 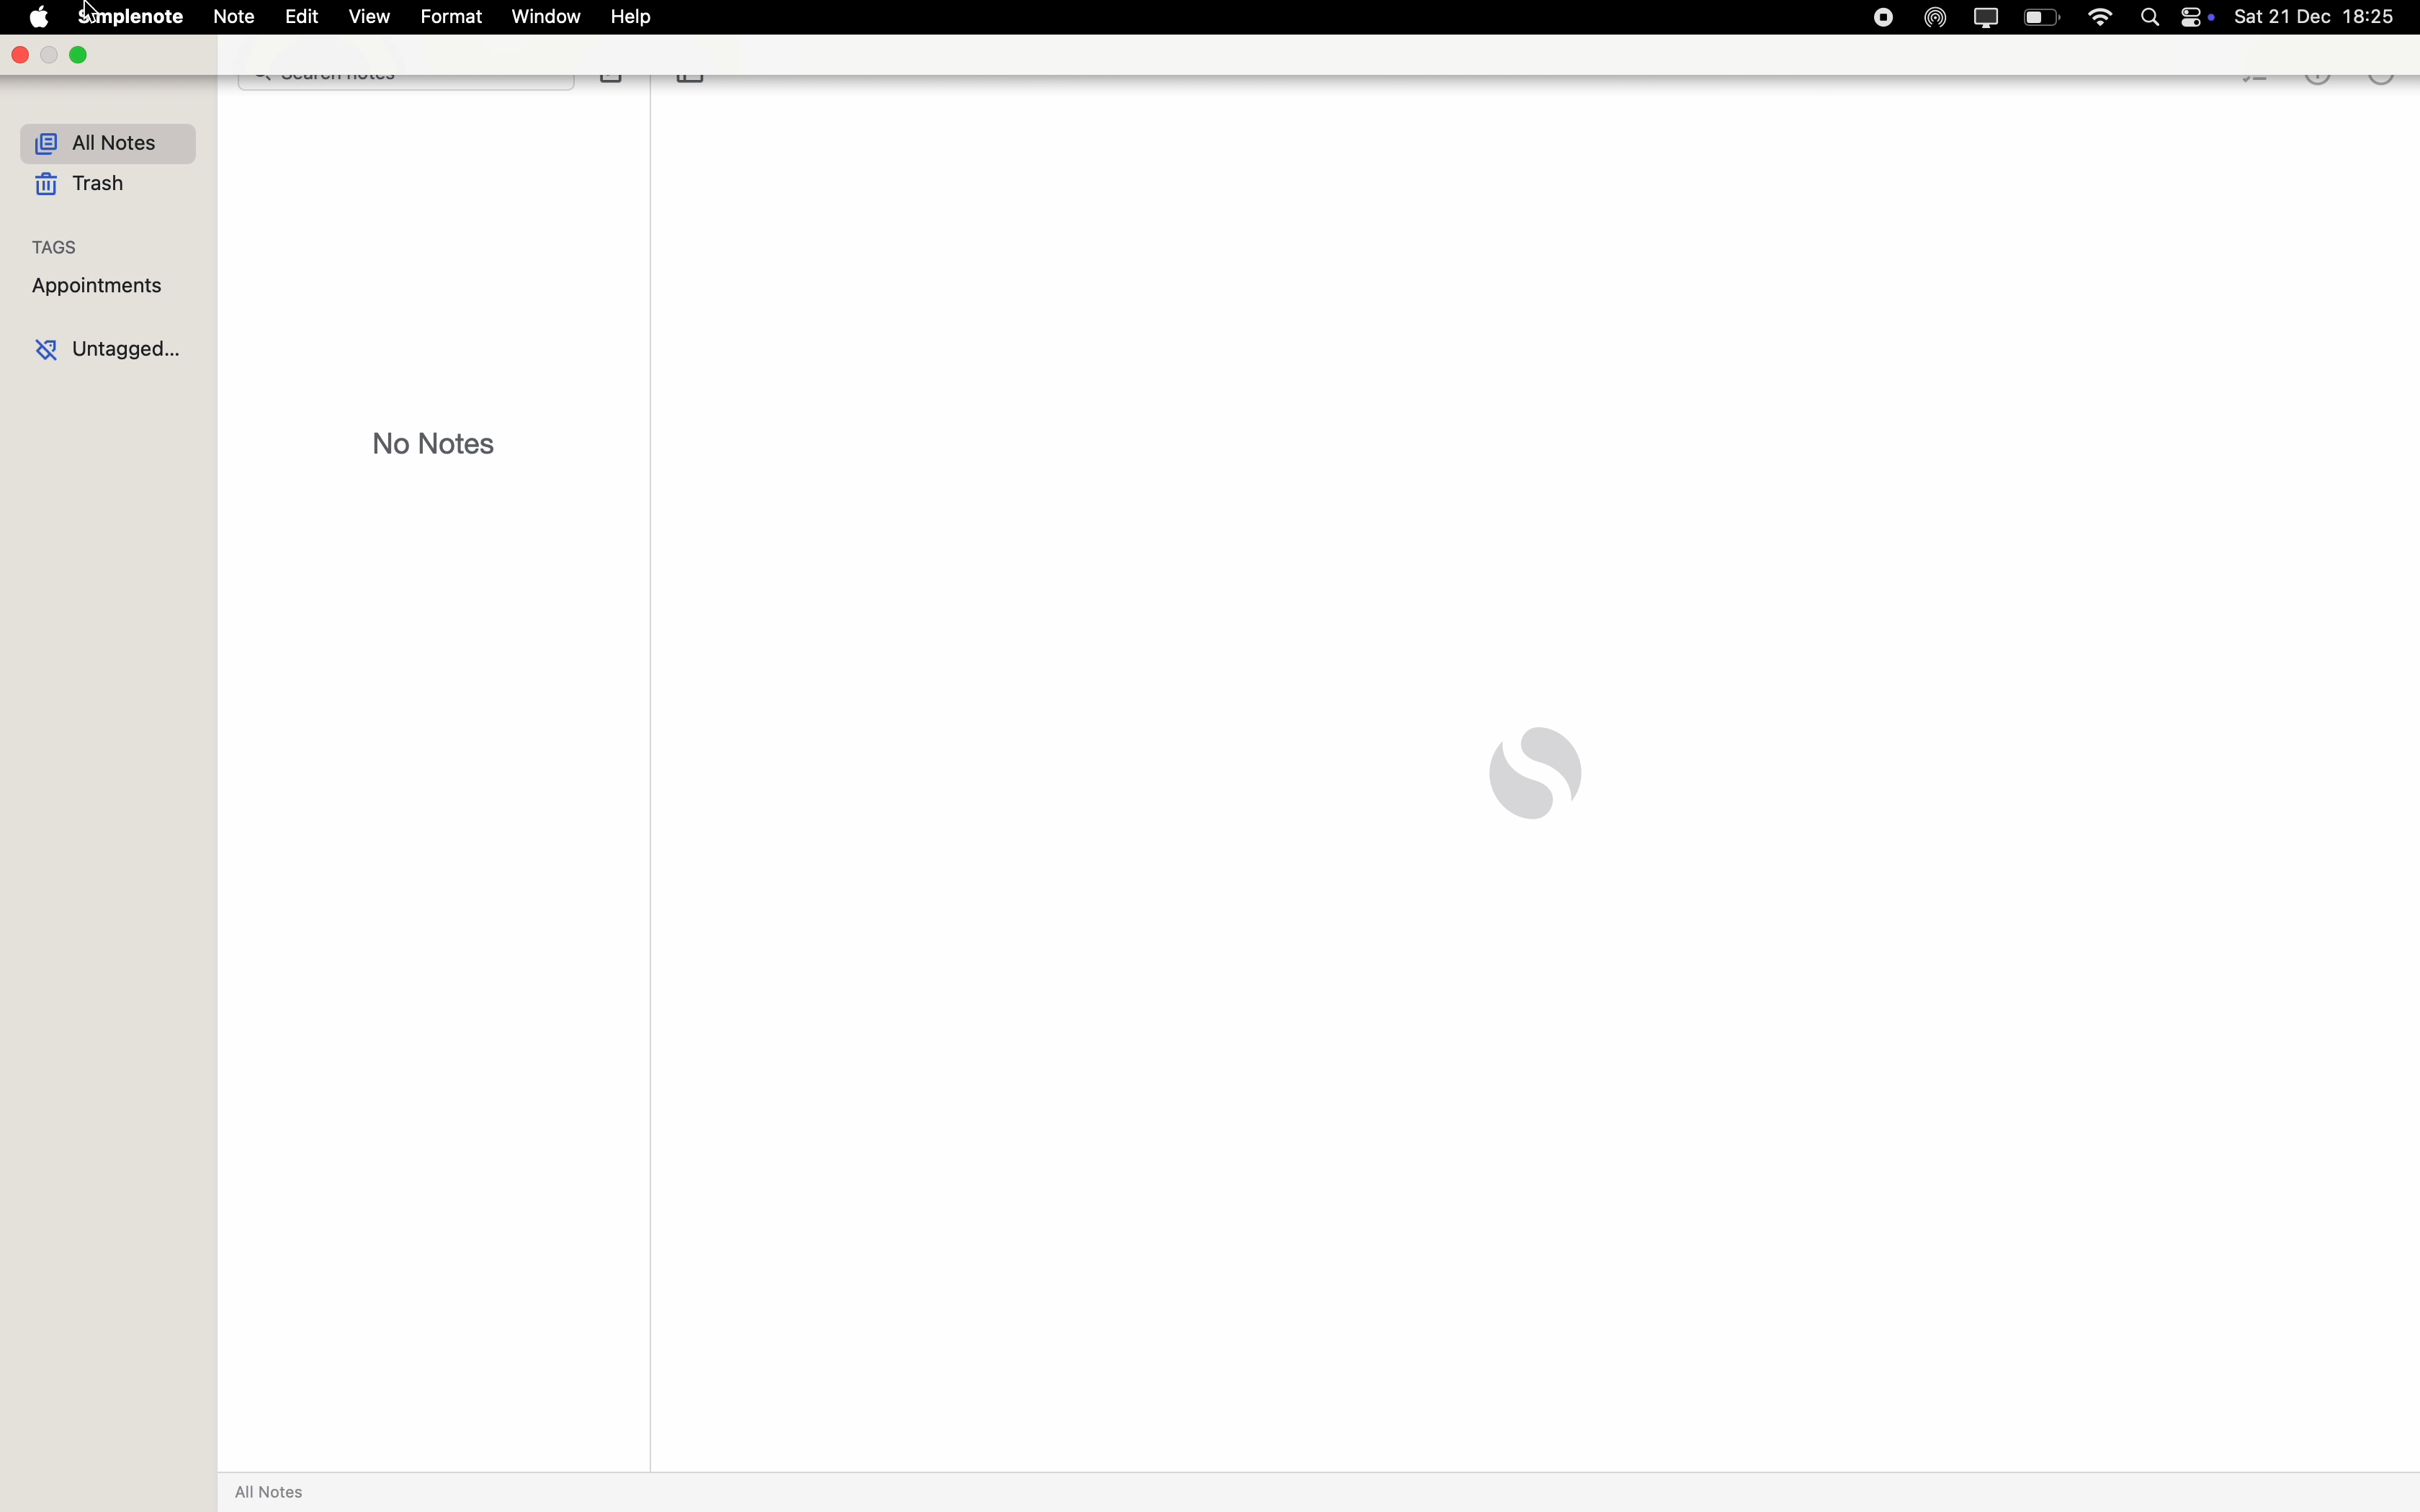 I want to click on date and hour, so click(x=2316, y=15).